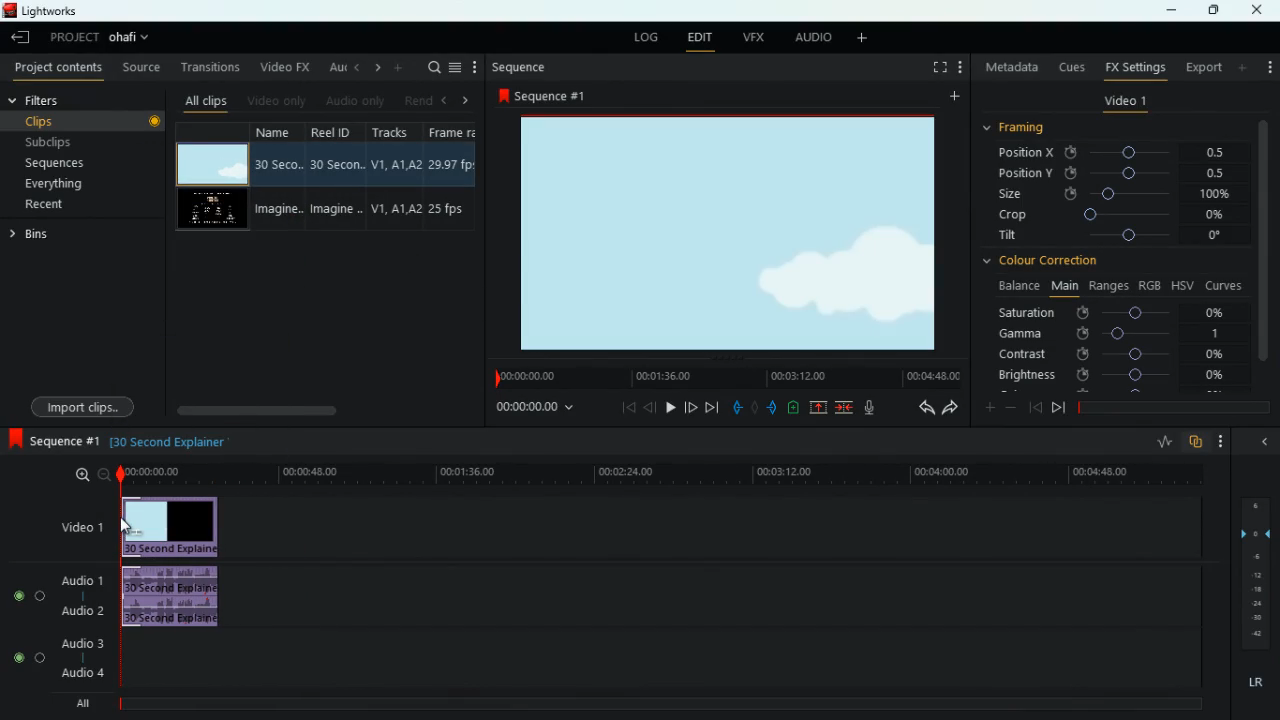  What do you see at coordinates (1064, 286) in the screenshot?
I see `main` at bounding box center [1064, 286].